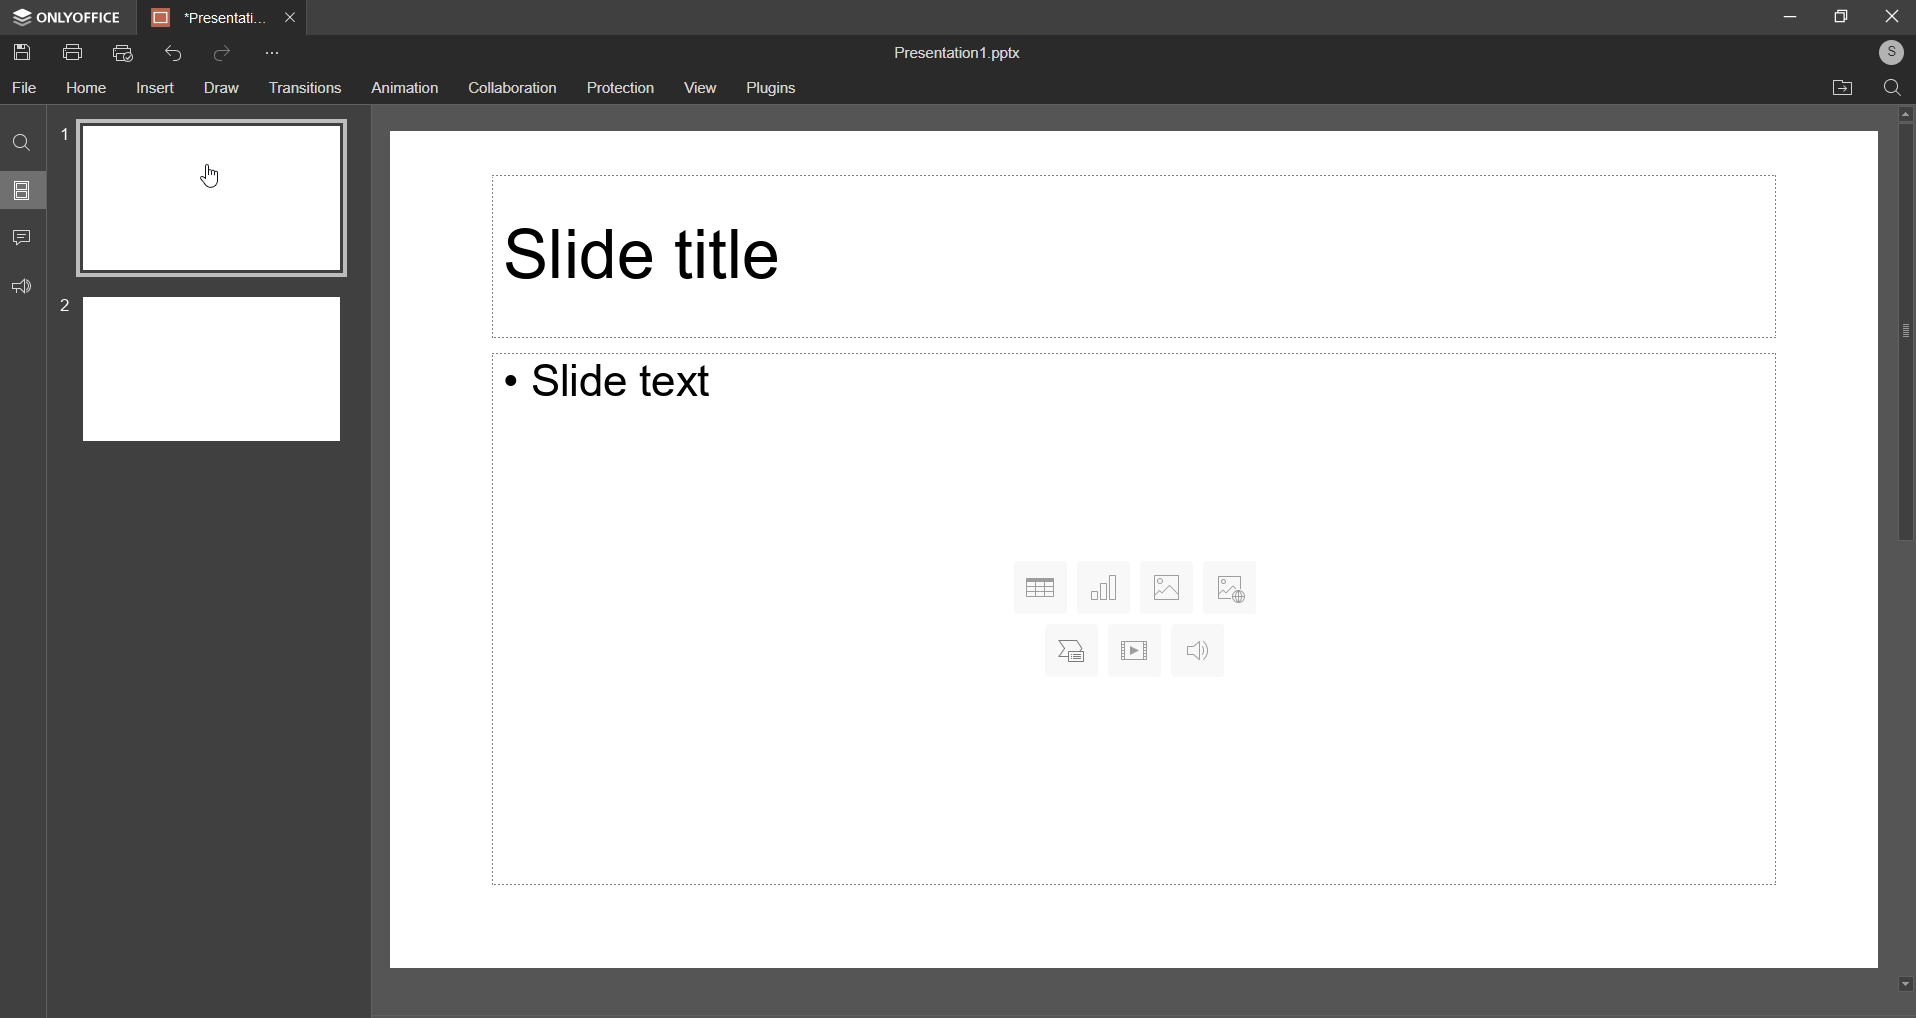  What do you see at coordinates (23, 194) in the screenshot?
I see `Slides` at bounding box center [23, 194].